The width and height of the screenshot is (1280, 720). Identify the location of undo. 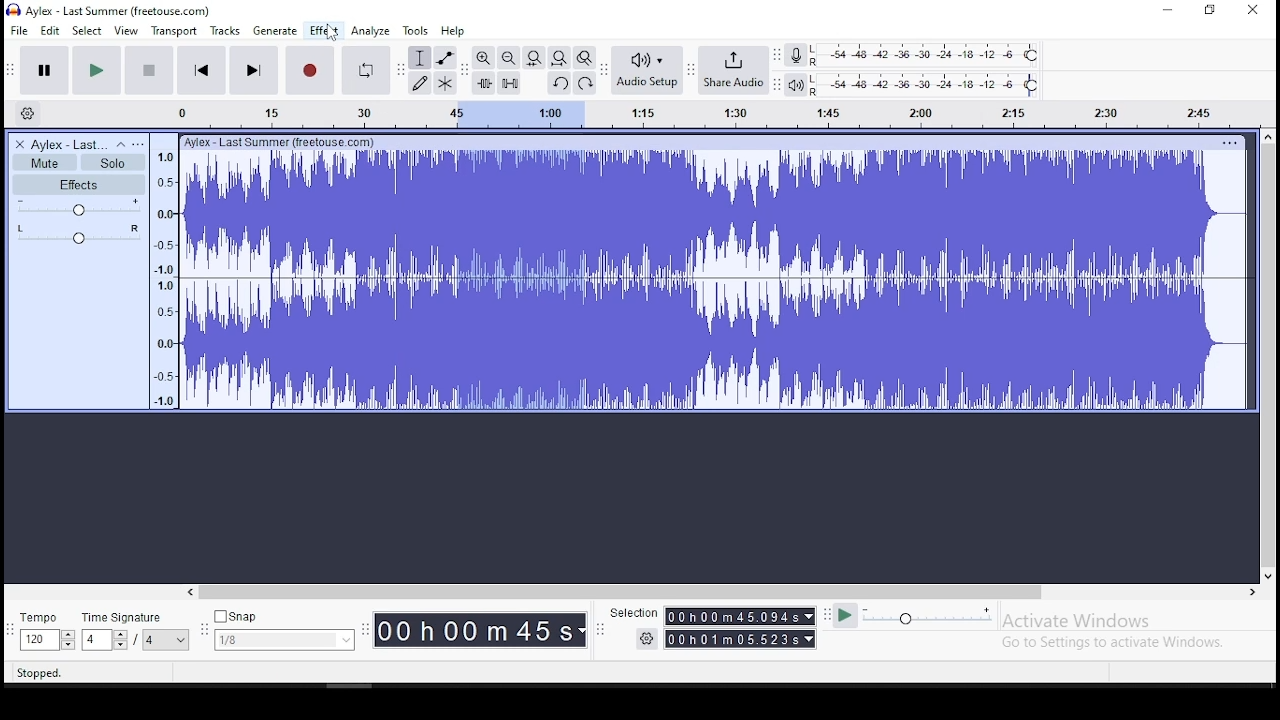
(558, 83).